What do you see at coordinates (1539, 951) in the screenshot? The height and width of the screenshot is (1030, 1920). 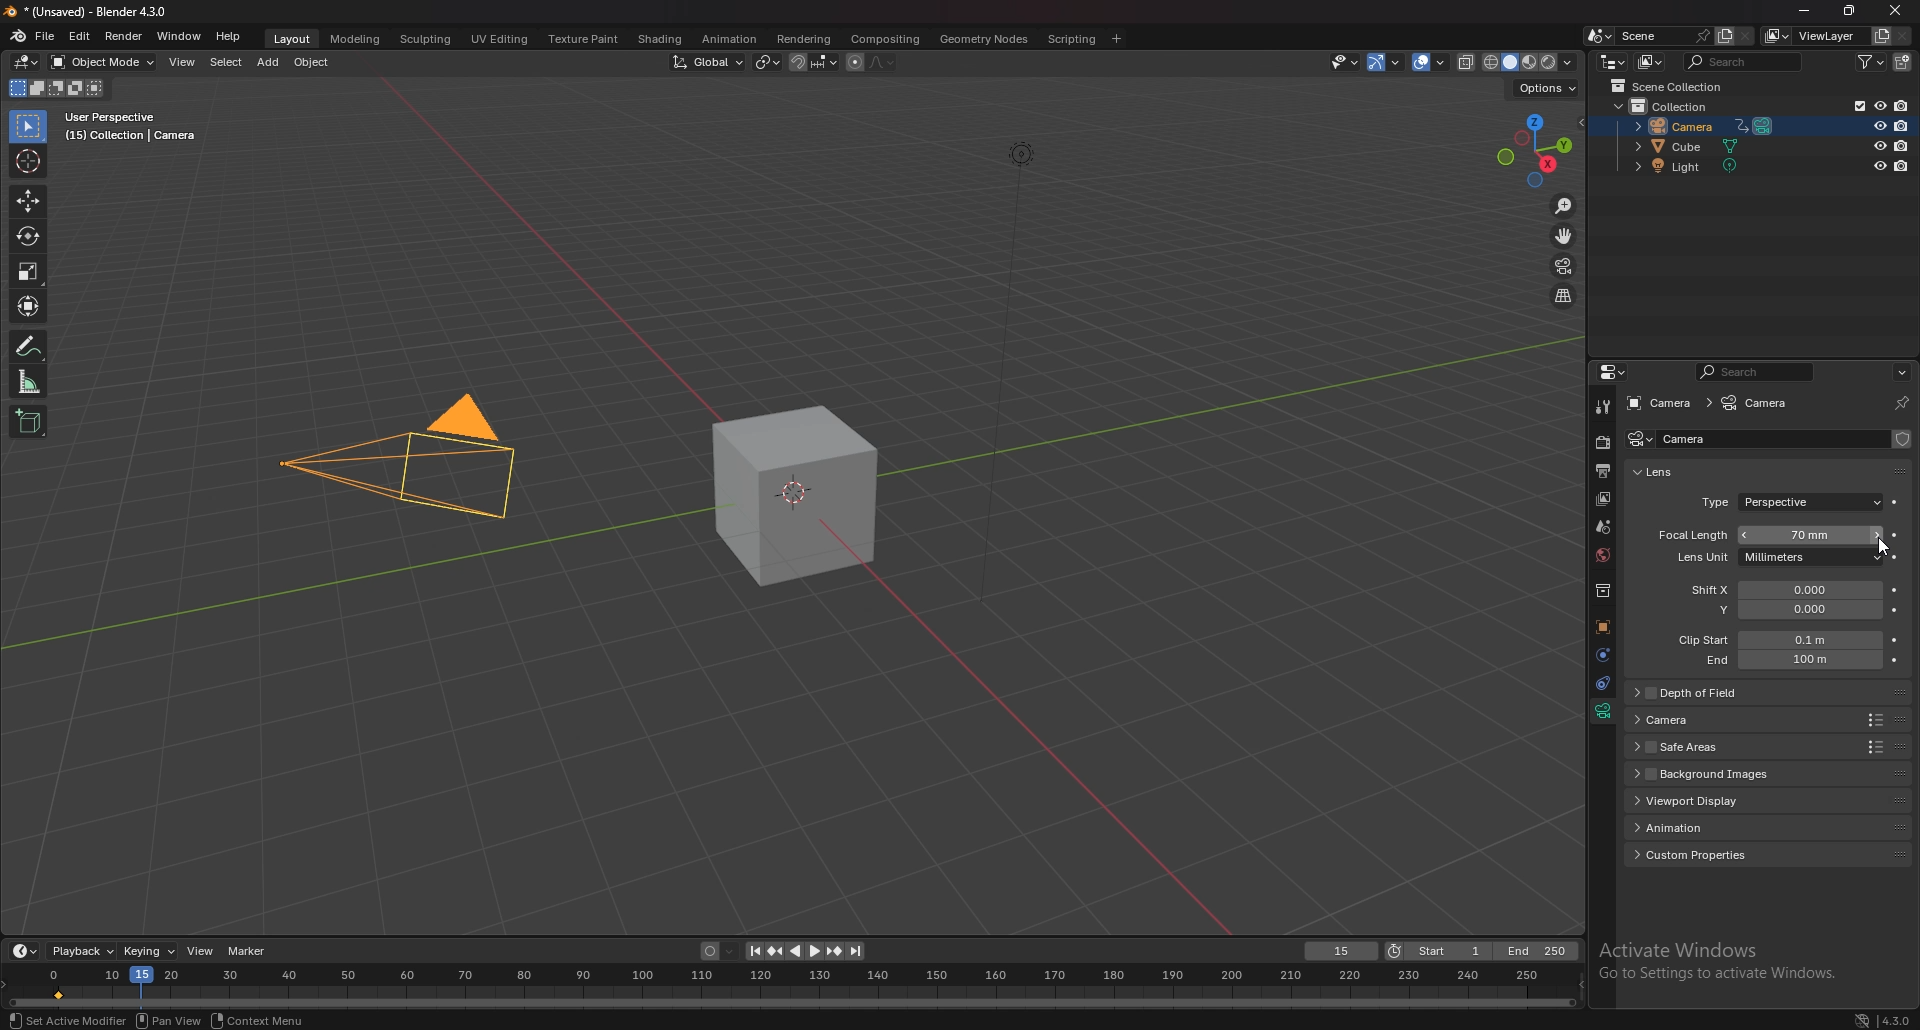 I see `end` at bounding box center [1539, 951].